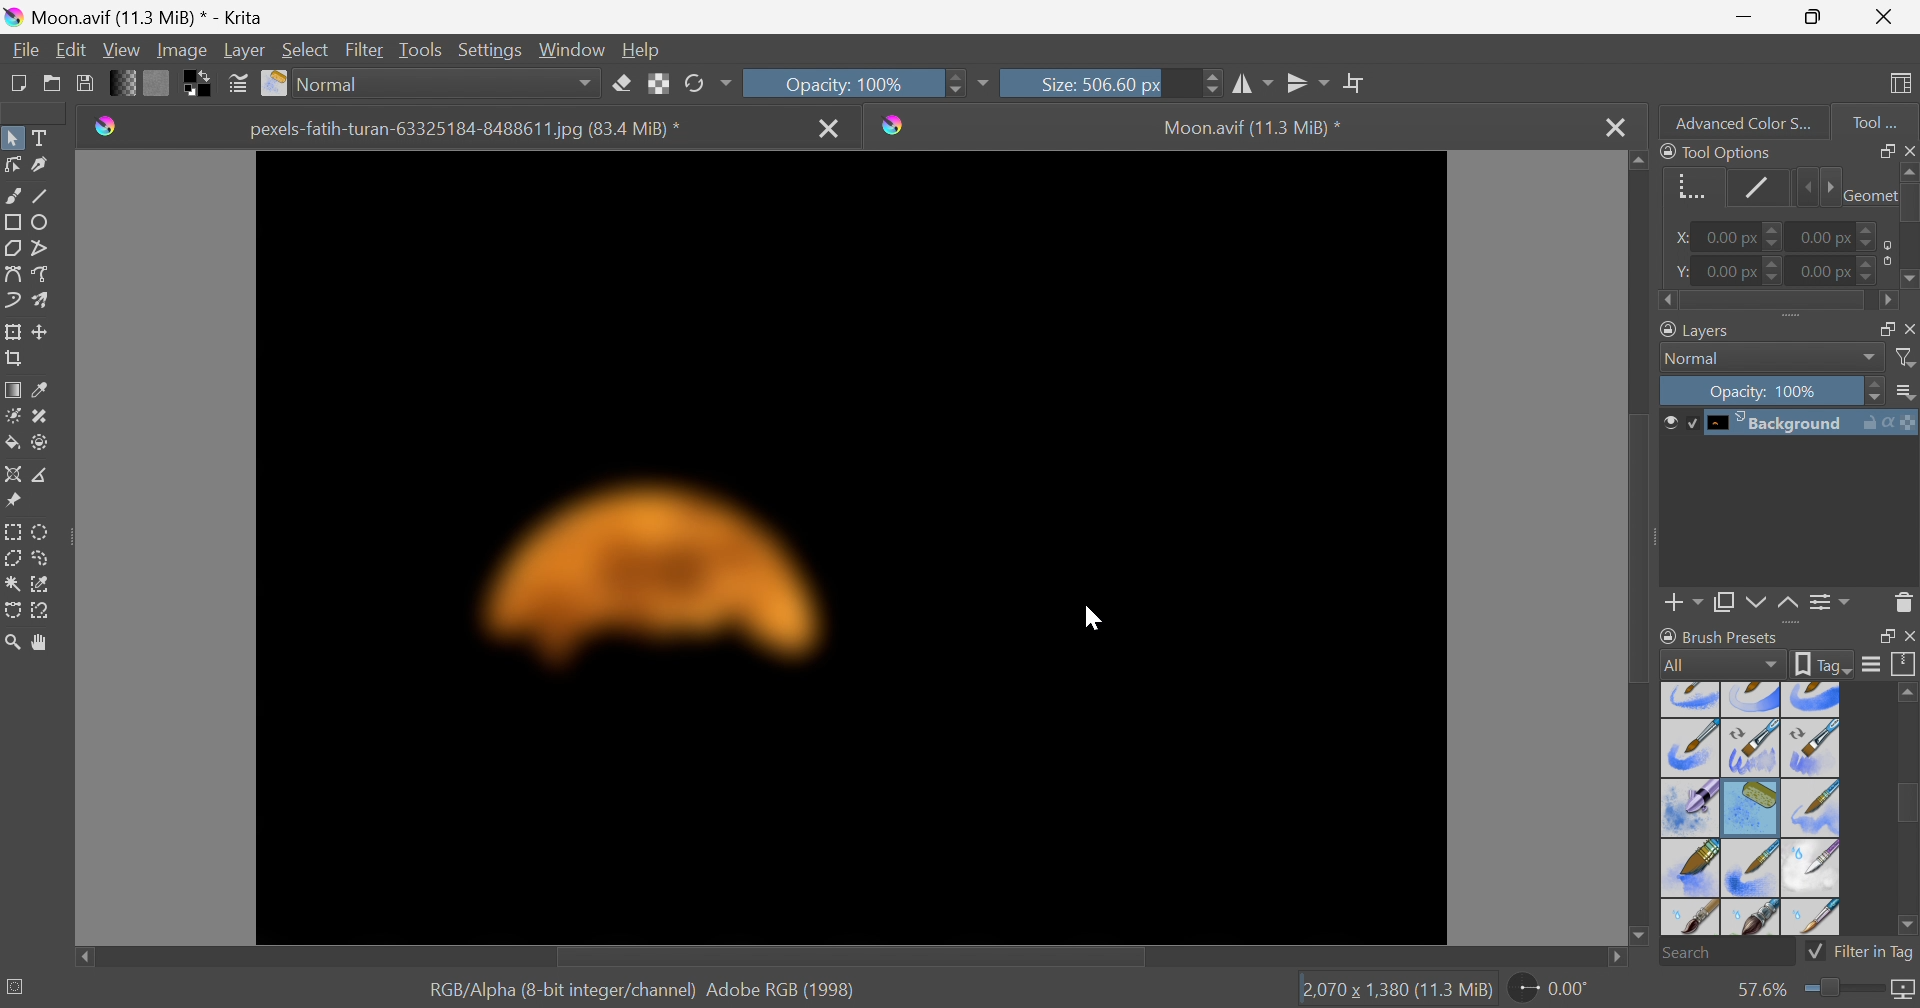 This screenshot has width=1920, height=1008. What do you see at coordinates (982, 86) in the screenshot?
I see `More` at bounding box center [982, 86].